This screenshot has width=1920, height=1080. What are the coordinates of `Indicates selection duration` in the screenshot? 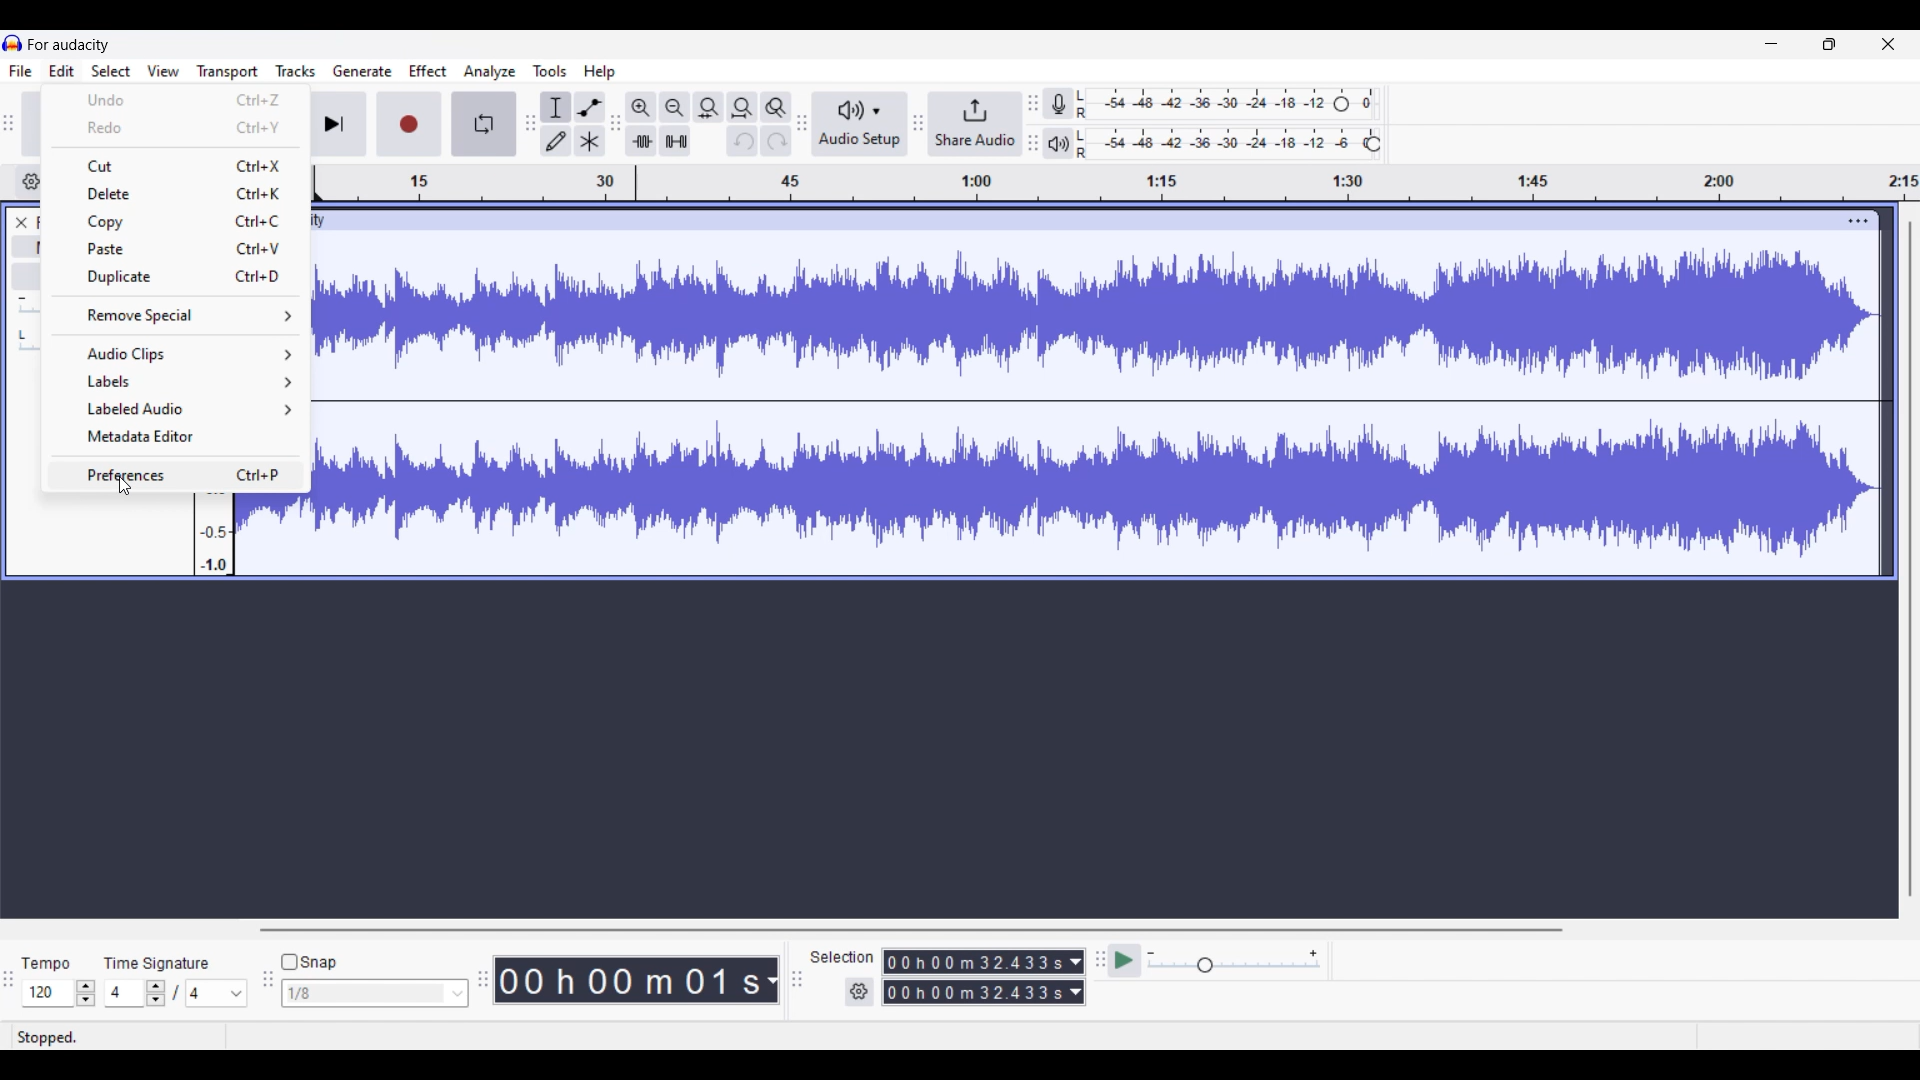 It's located at (842, 957).